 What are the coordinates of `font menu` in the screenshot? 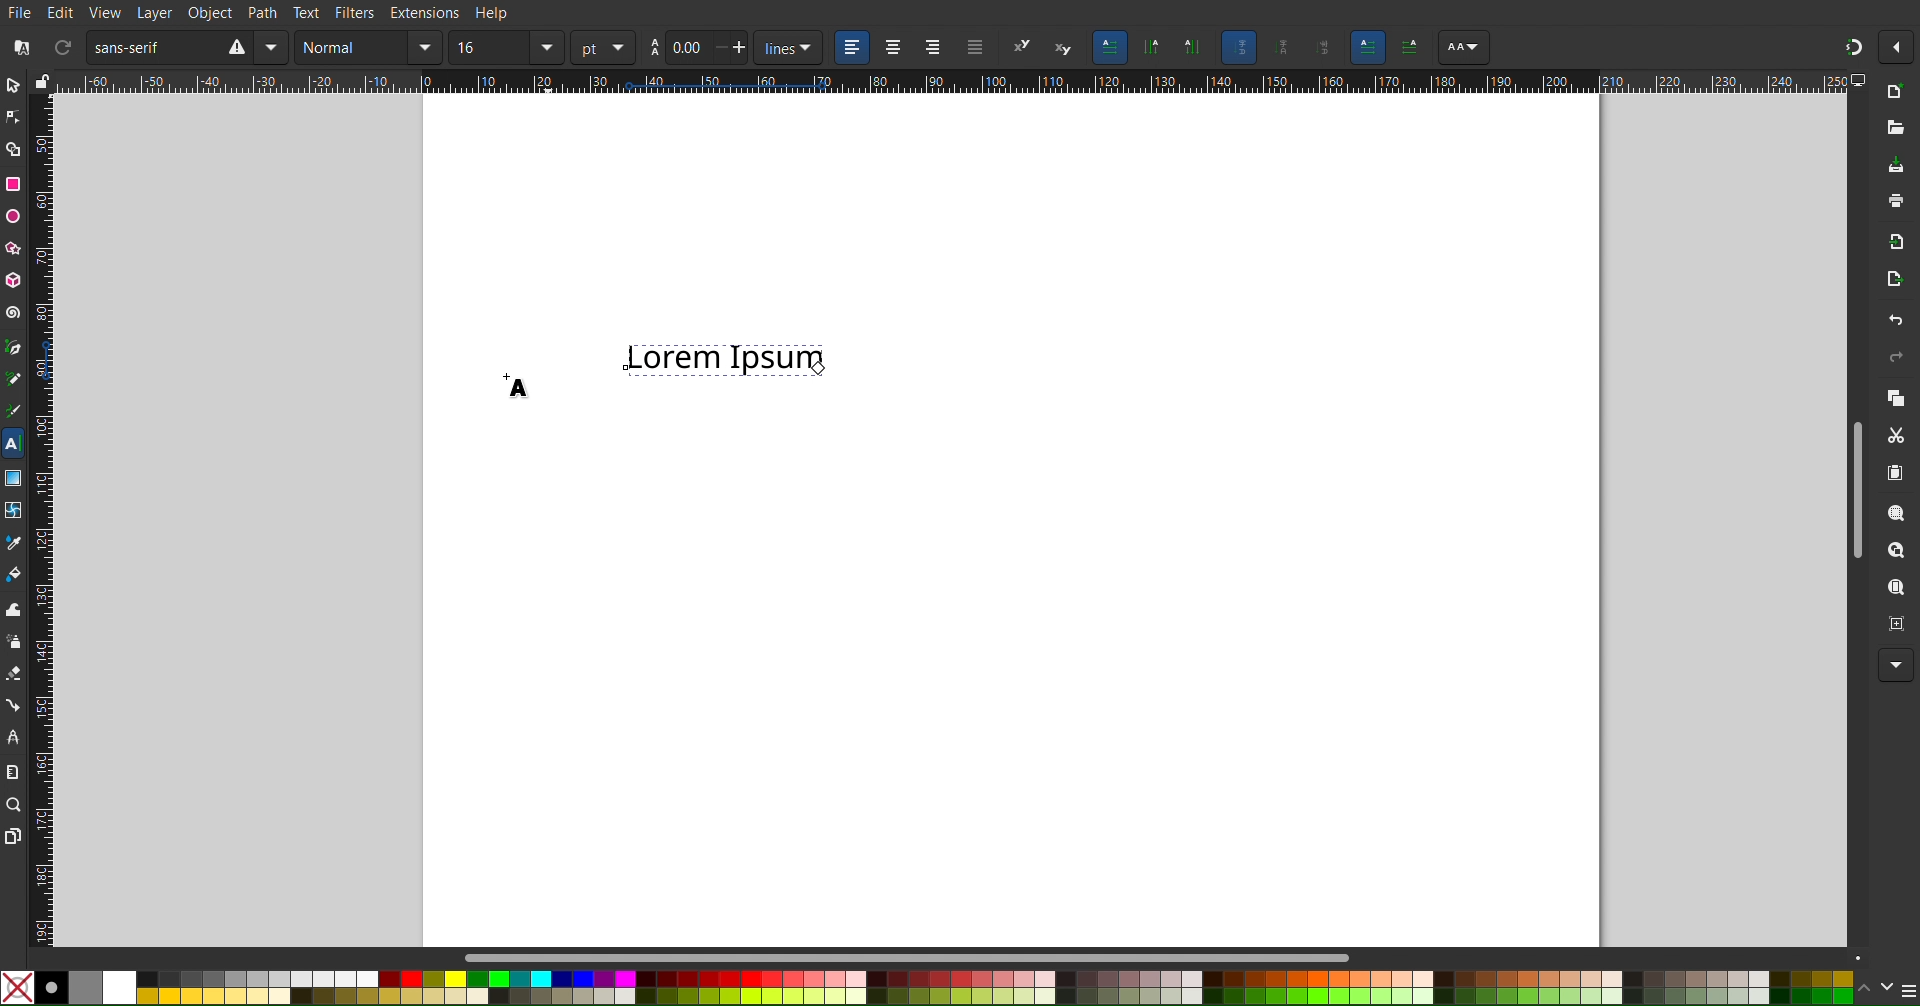 It's located at (275, 47).